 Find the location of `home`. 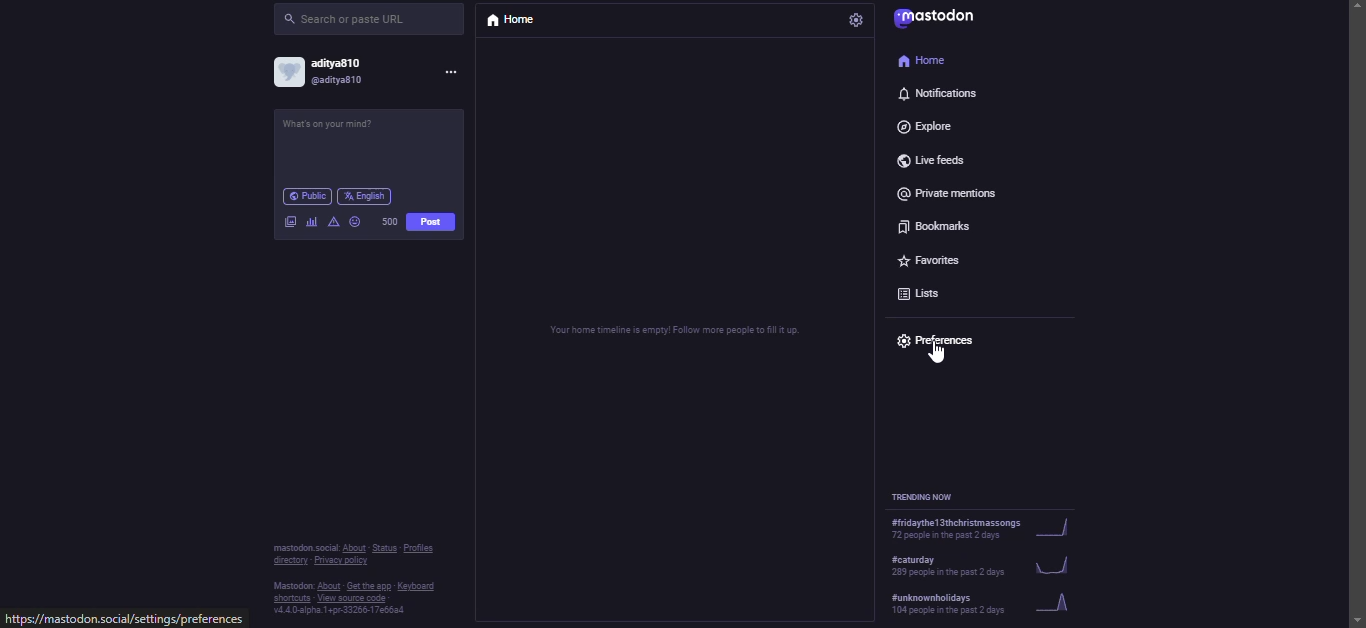

home is located at coordinates (926, 60).